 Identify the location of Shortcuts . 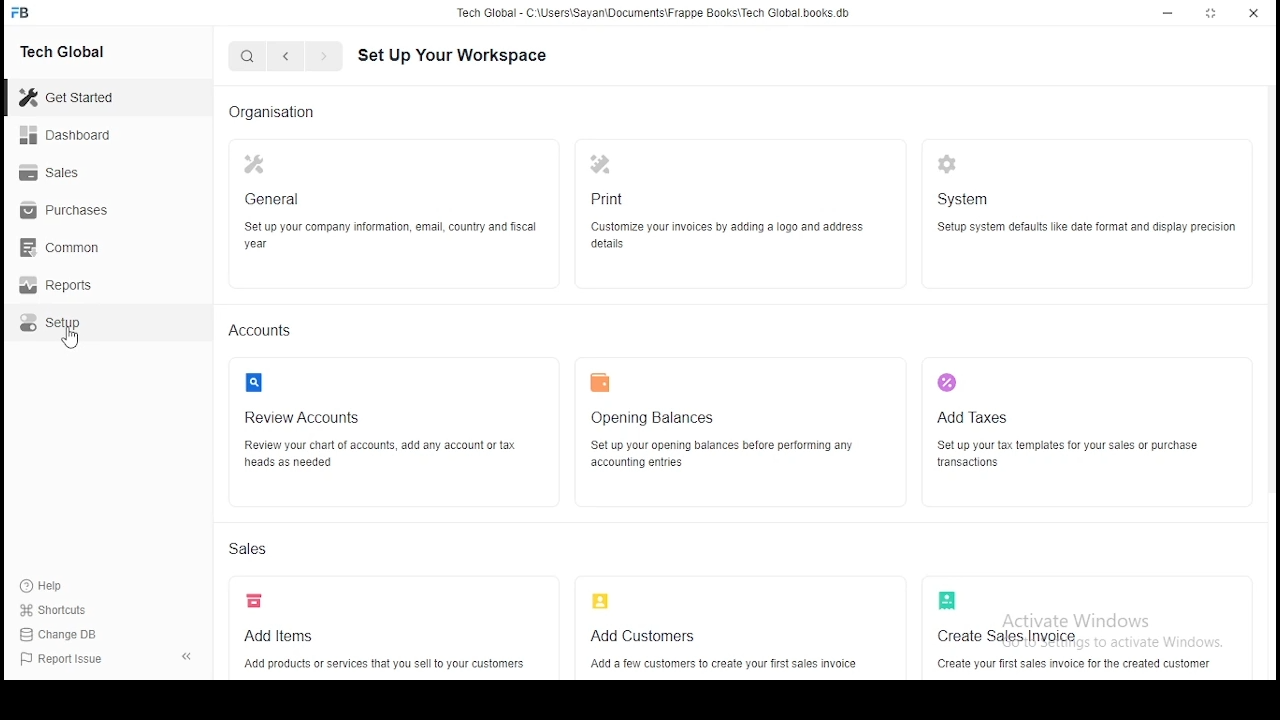
(60, 613).